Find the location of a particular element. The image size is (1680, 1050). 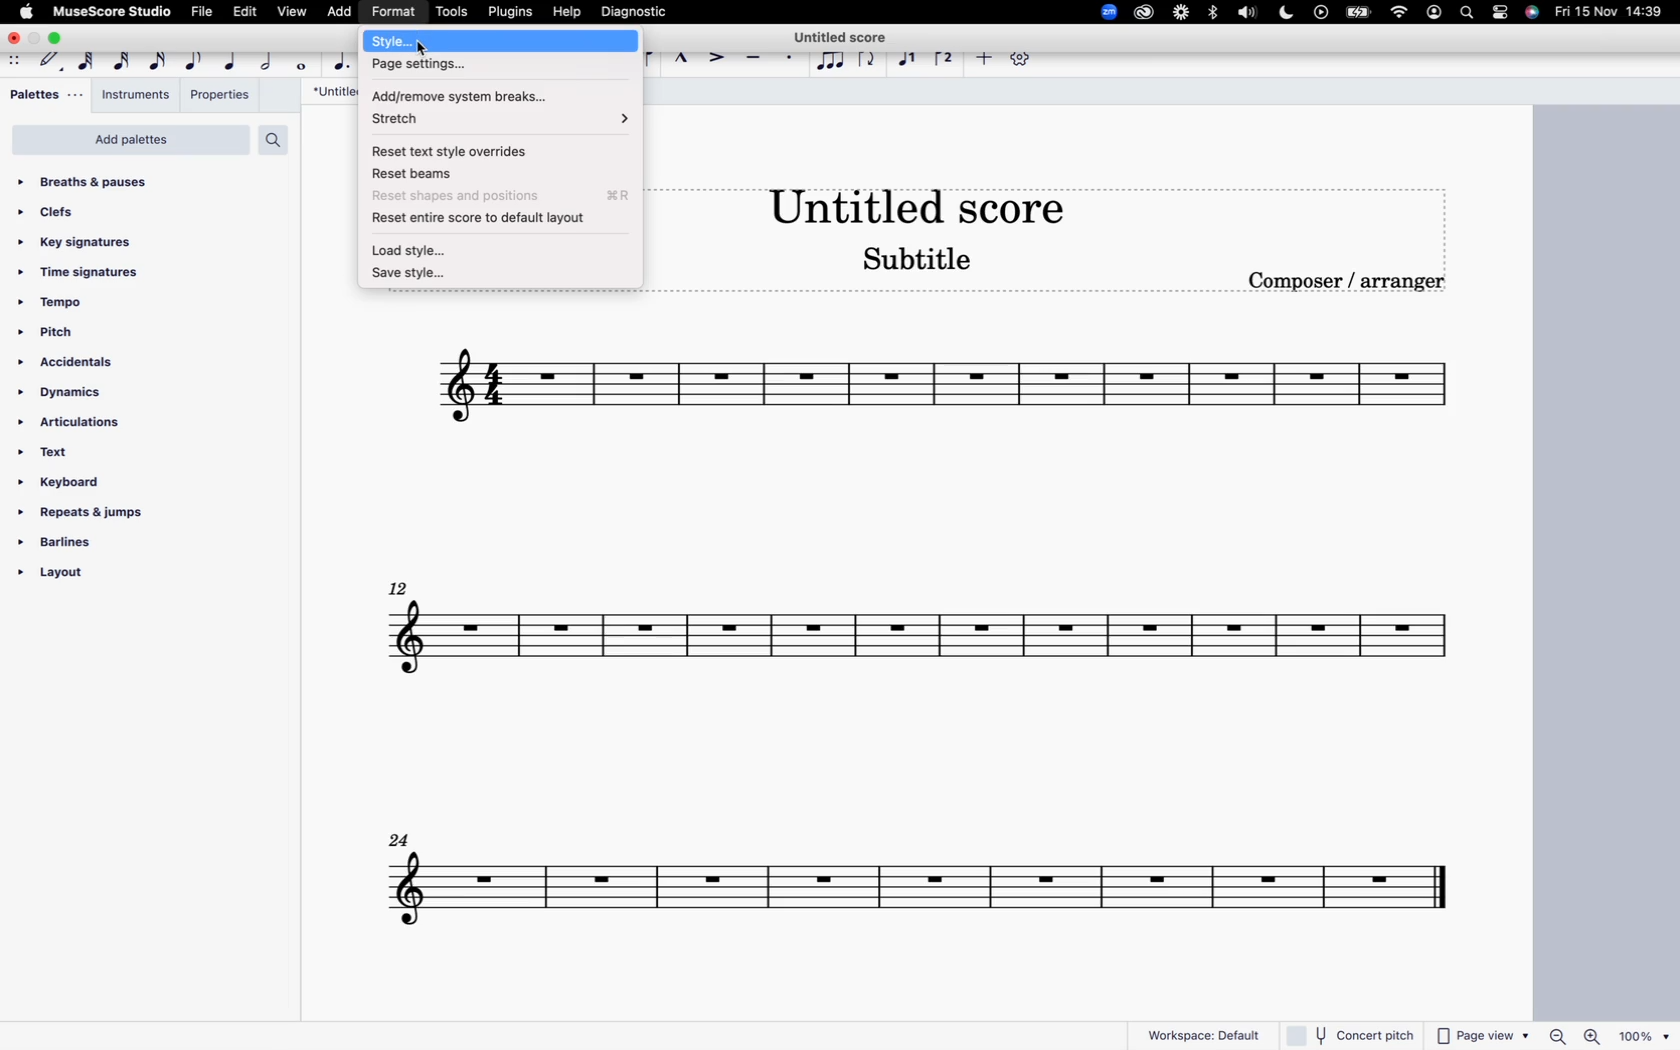

reset entire score to default layout is located at coordinates (494, 218).